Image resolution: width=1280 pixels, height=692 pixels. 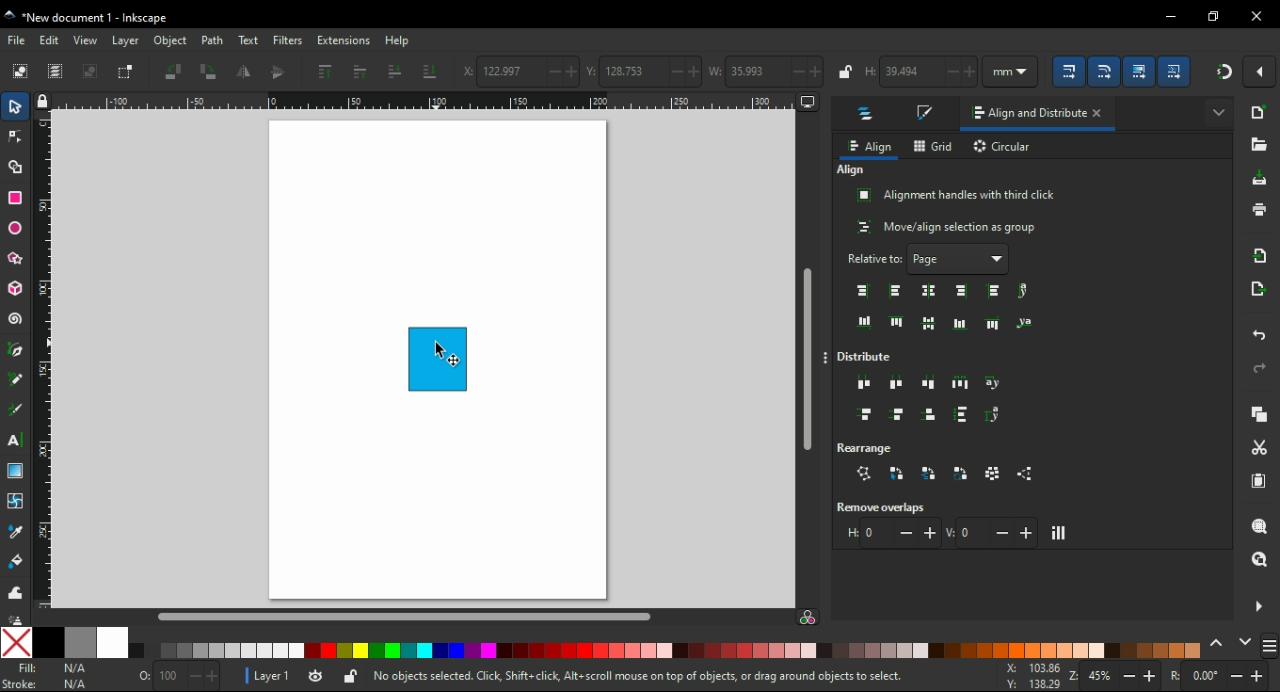 I want to click on align left edges of objects to right edge of  anchor, so click(x=994, y=291).